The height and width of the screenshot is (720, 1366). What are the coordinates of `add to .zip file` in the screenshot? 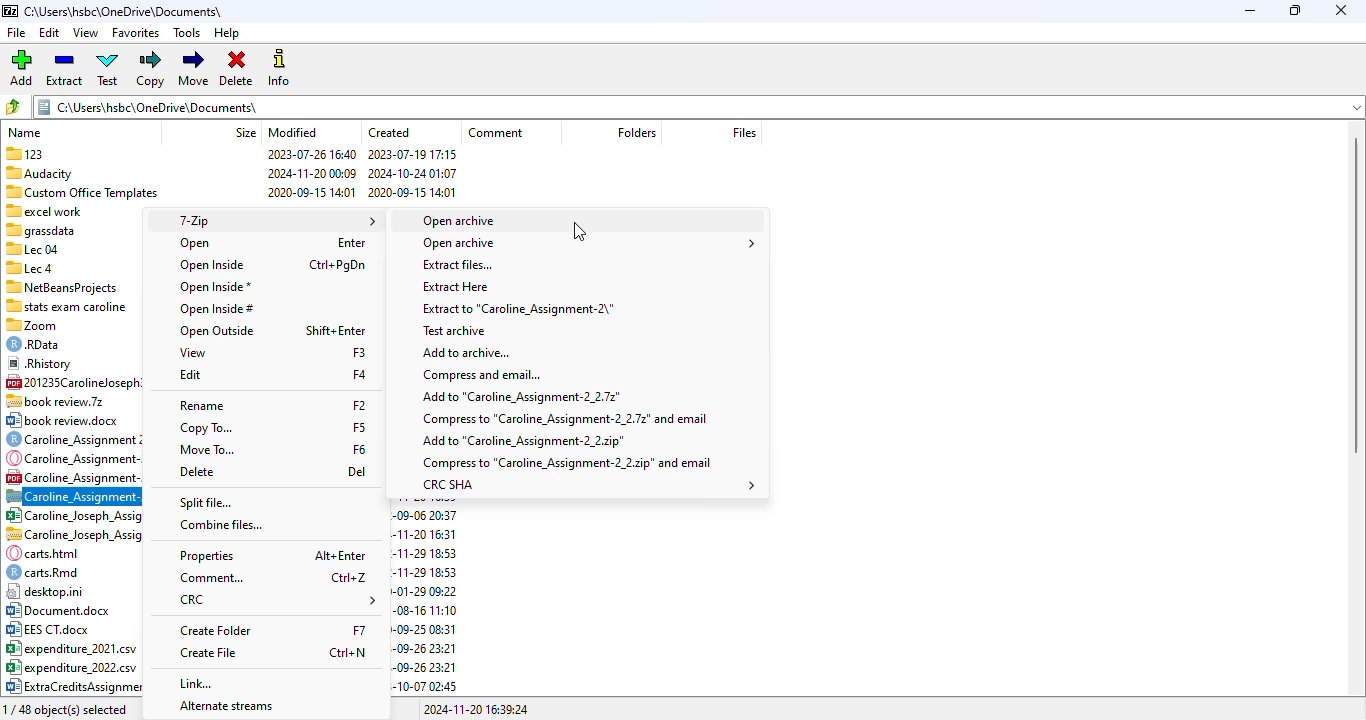 It's located at (523, 441).